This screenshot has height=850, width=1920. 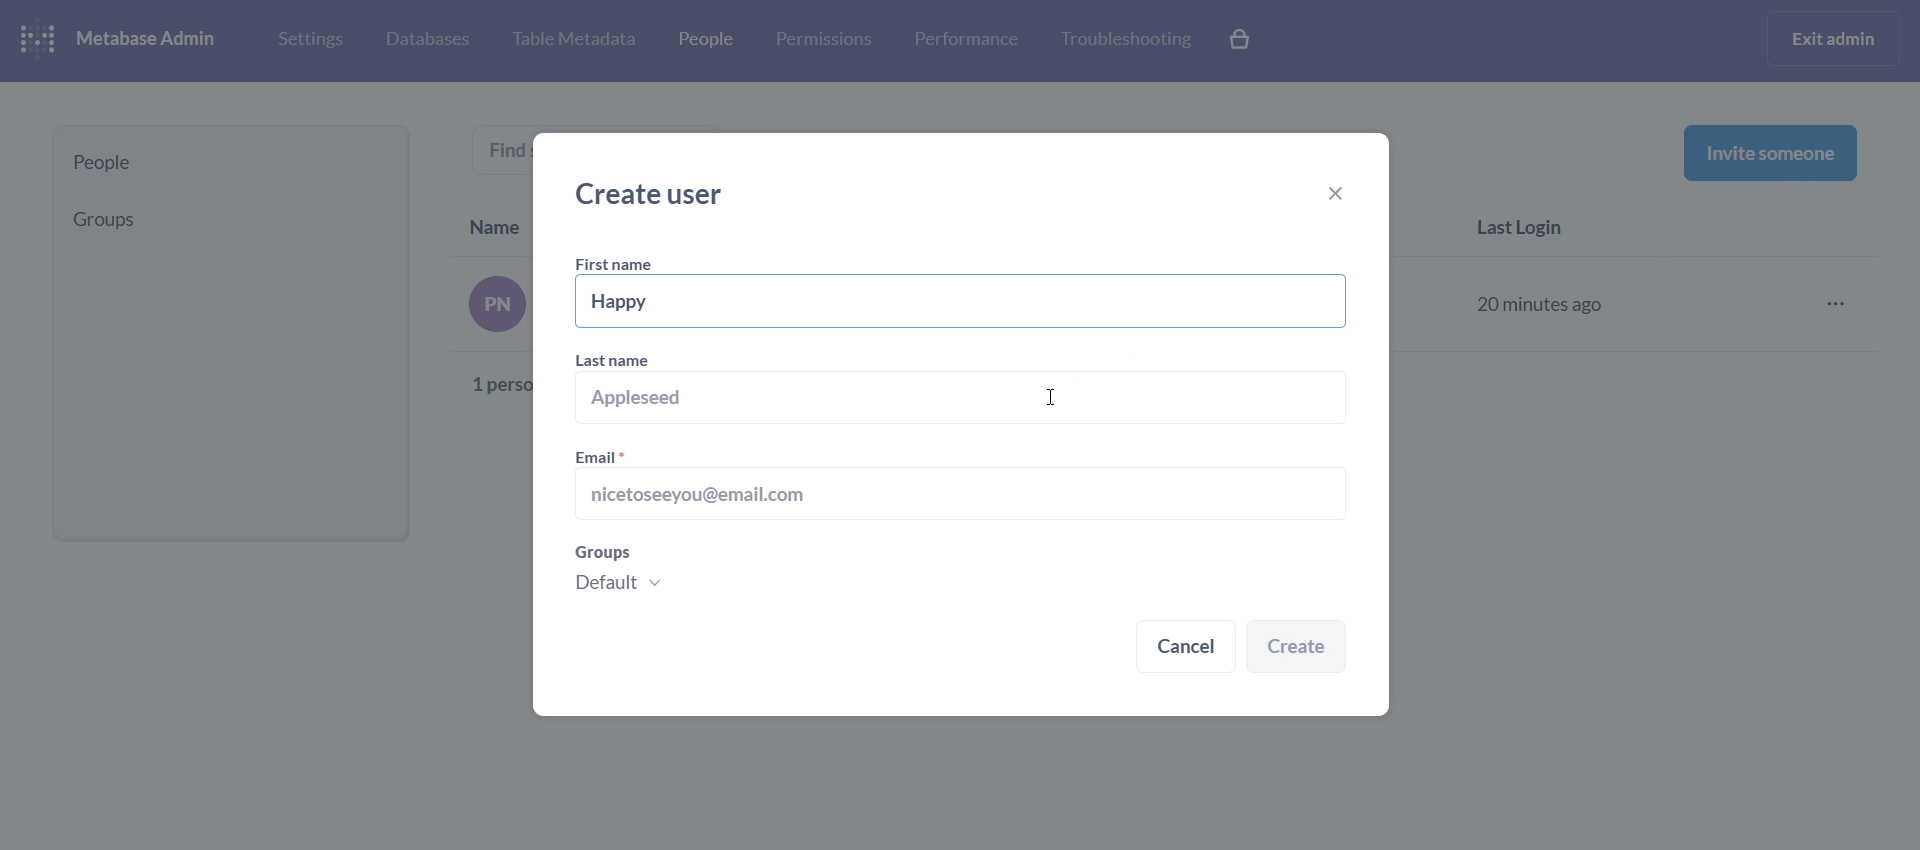 What do you see at coordinates (962, 392) in the screenshot?
I see `last name` at bounding box center [962, 392].